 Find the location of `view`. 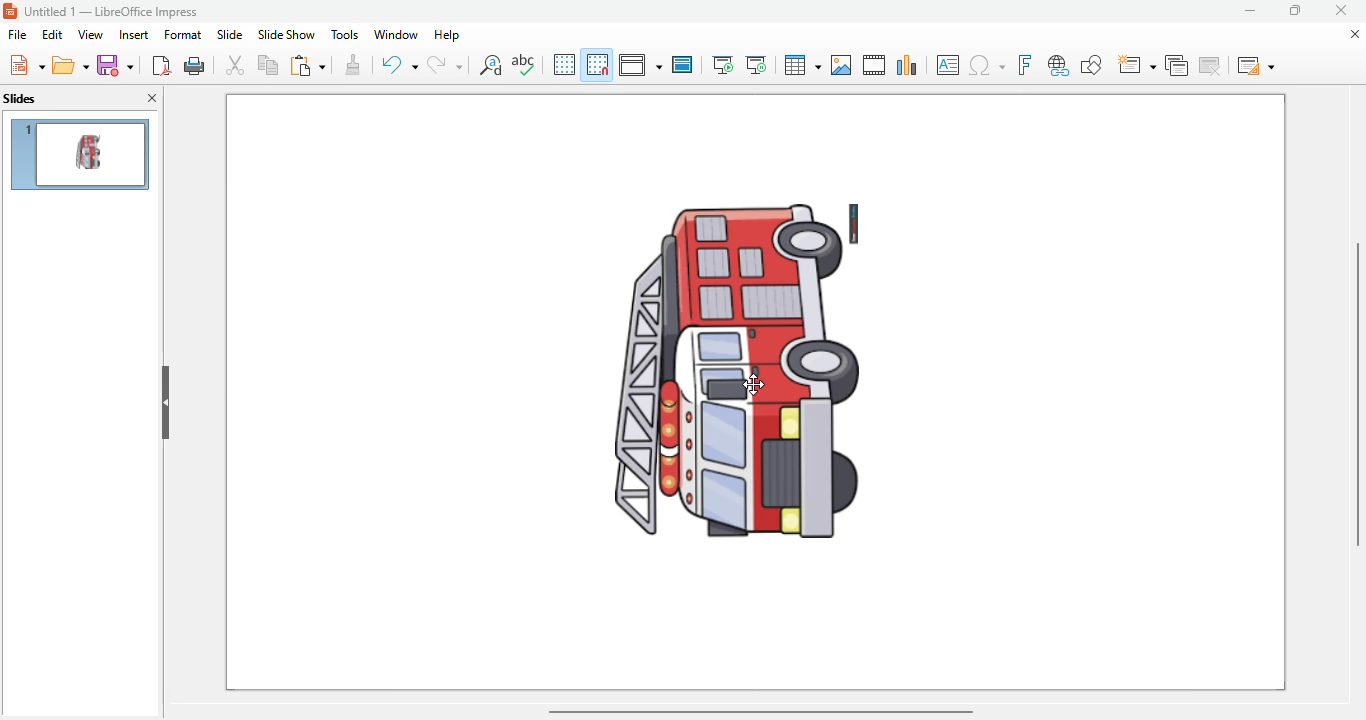

view is located at coordinates (90, 35).